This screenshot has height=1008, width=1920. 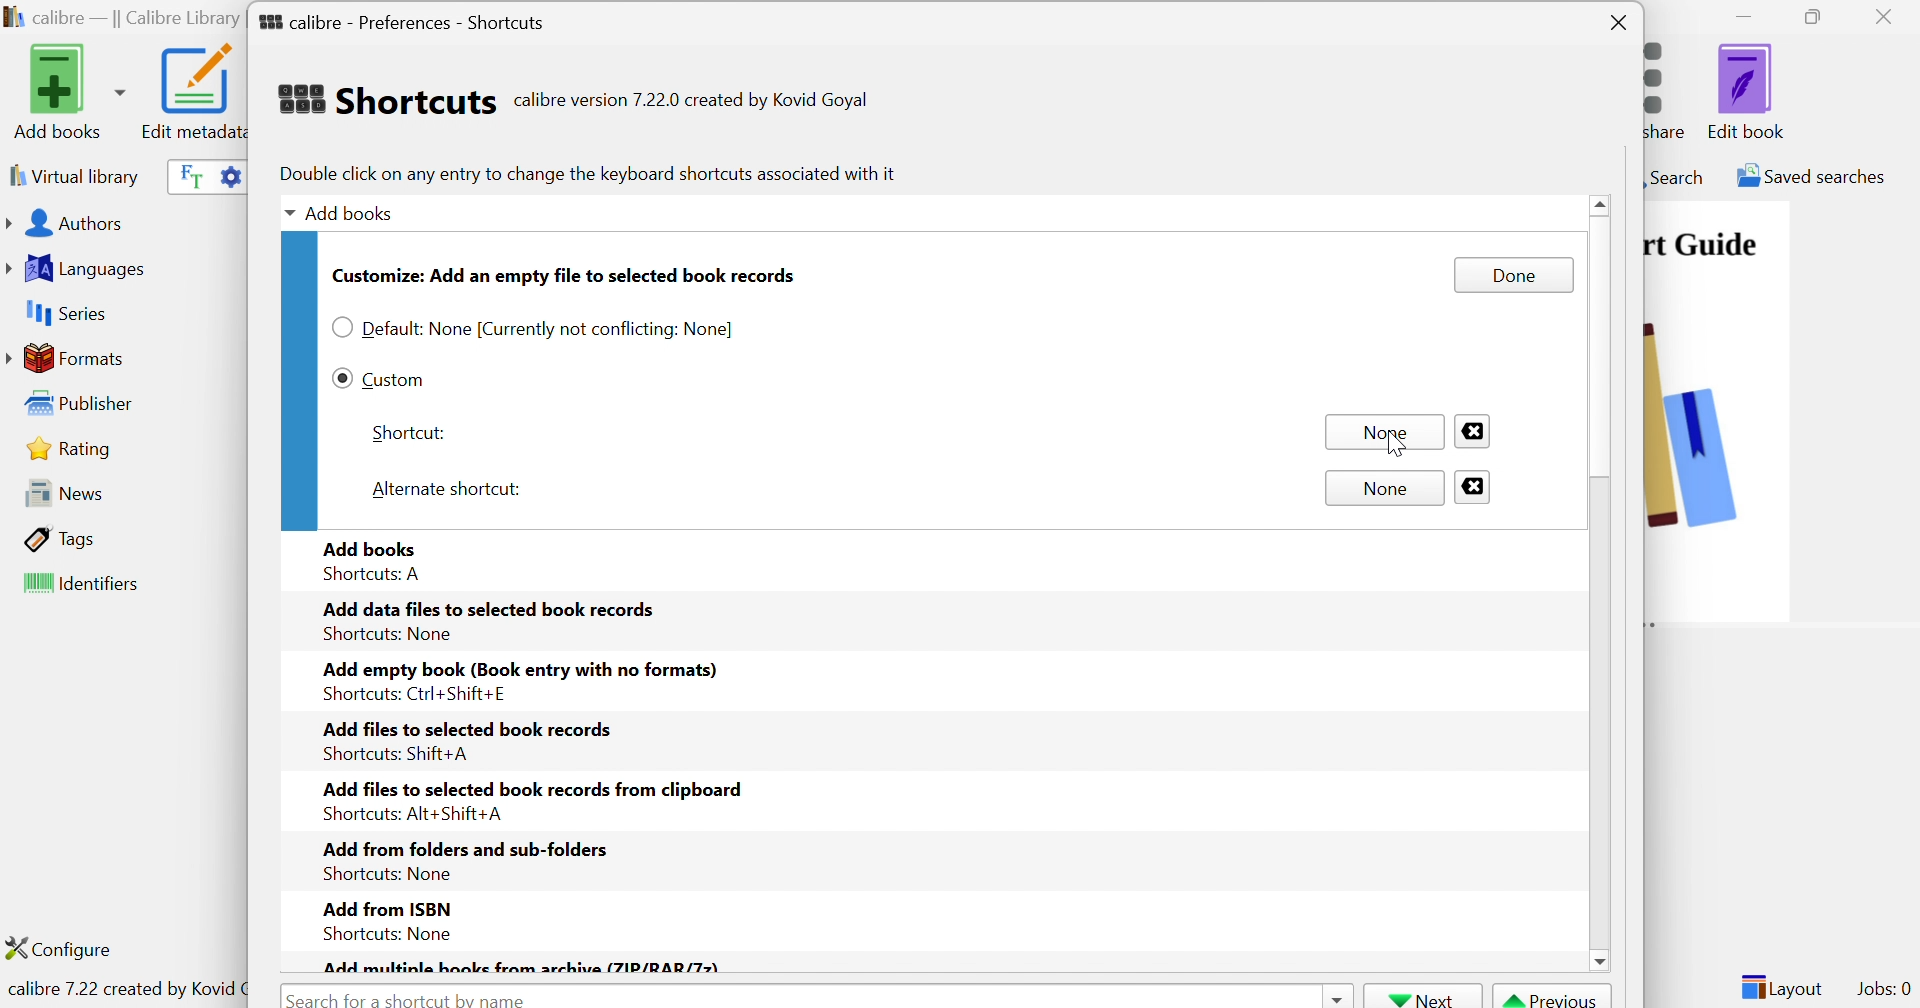 What do you see at coordinates (411, 997) in the screenshot?
I see `Search for a shortcut by name` at bounding box center [411, 997].